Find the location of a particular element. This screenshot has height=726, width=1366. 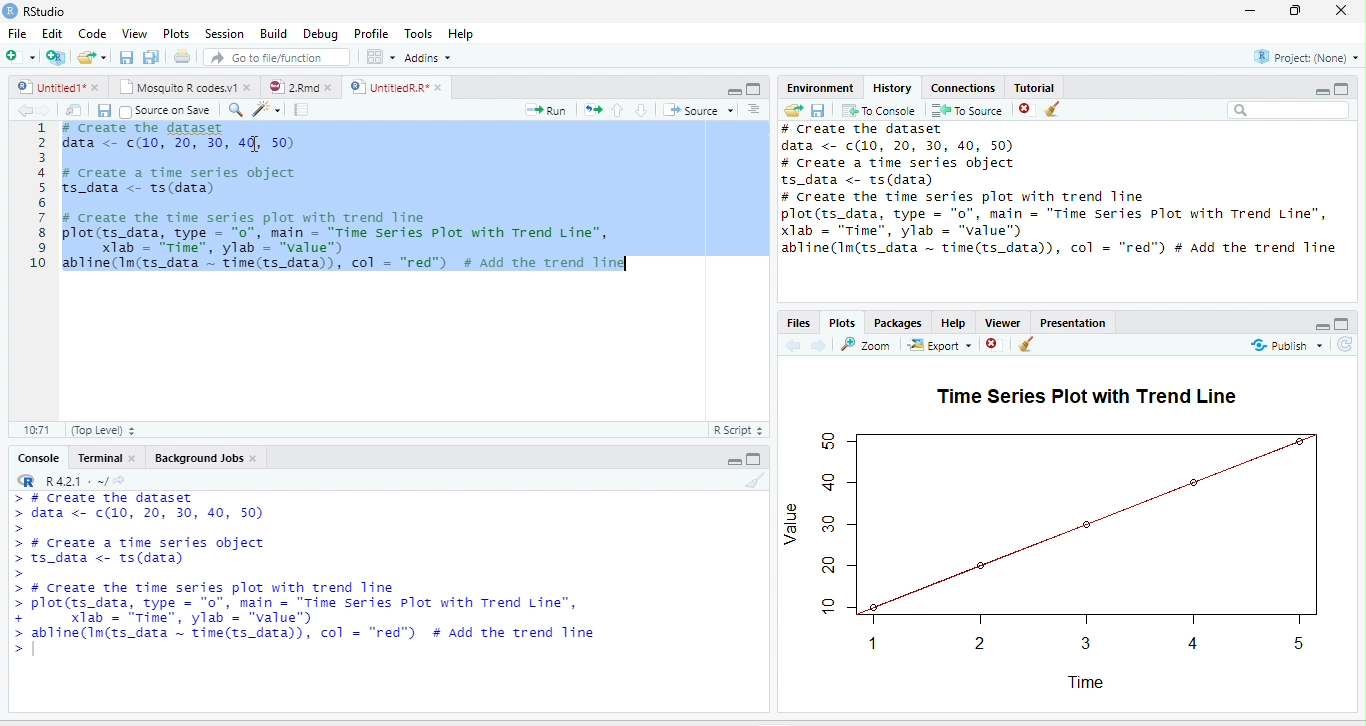

(Top Level) is located at coordinates (102, 430).